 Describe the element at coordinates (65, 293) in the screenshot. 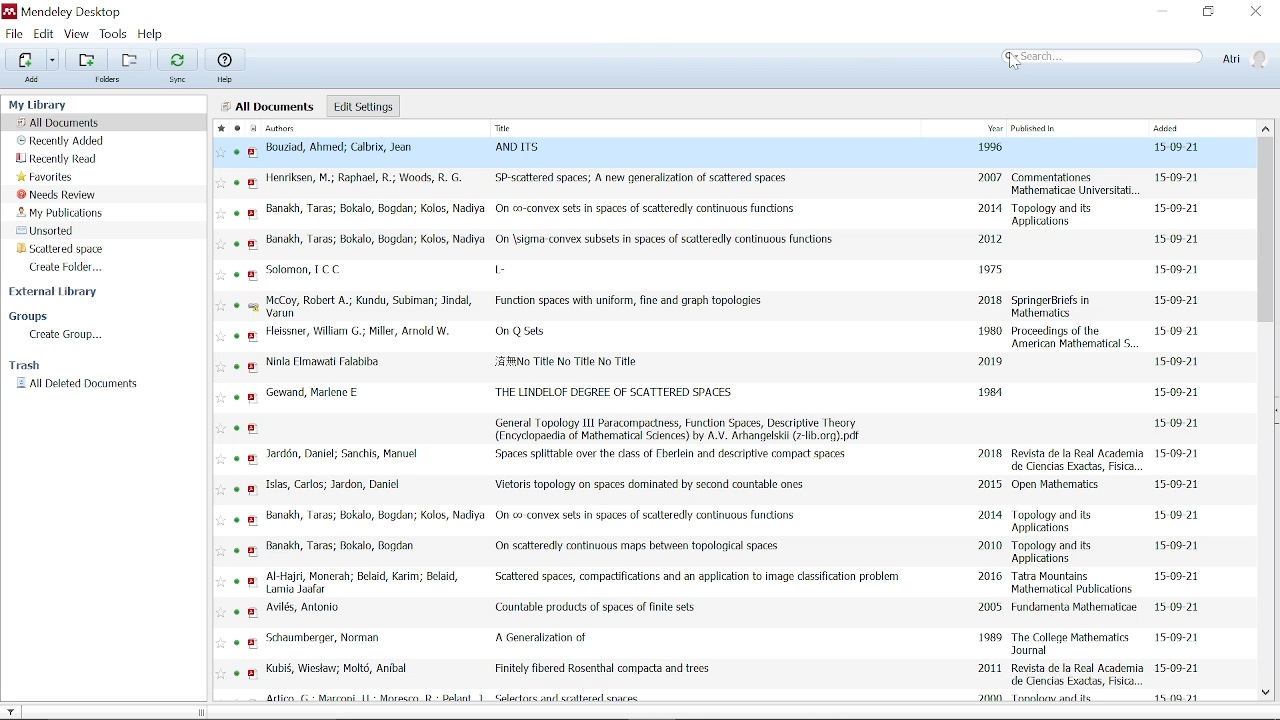

I see `External library` at that location.